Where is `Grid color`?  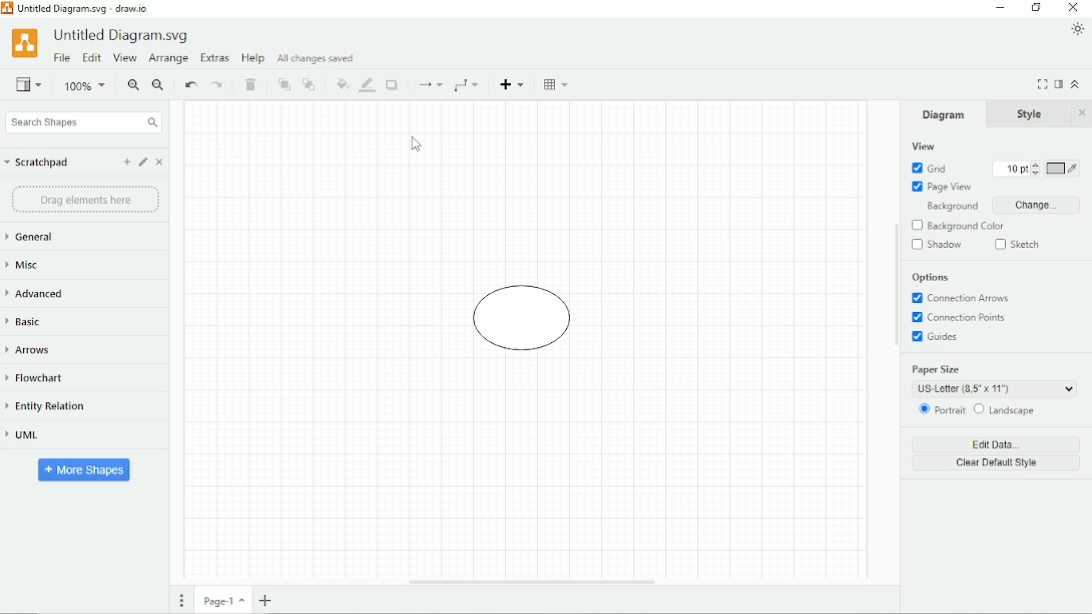
Grid color is located at coordinates (1063, 168).